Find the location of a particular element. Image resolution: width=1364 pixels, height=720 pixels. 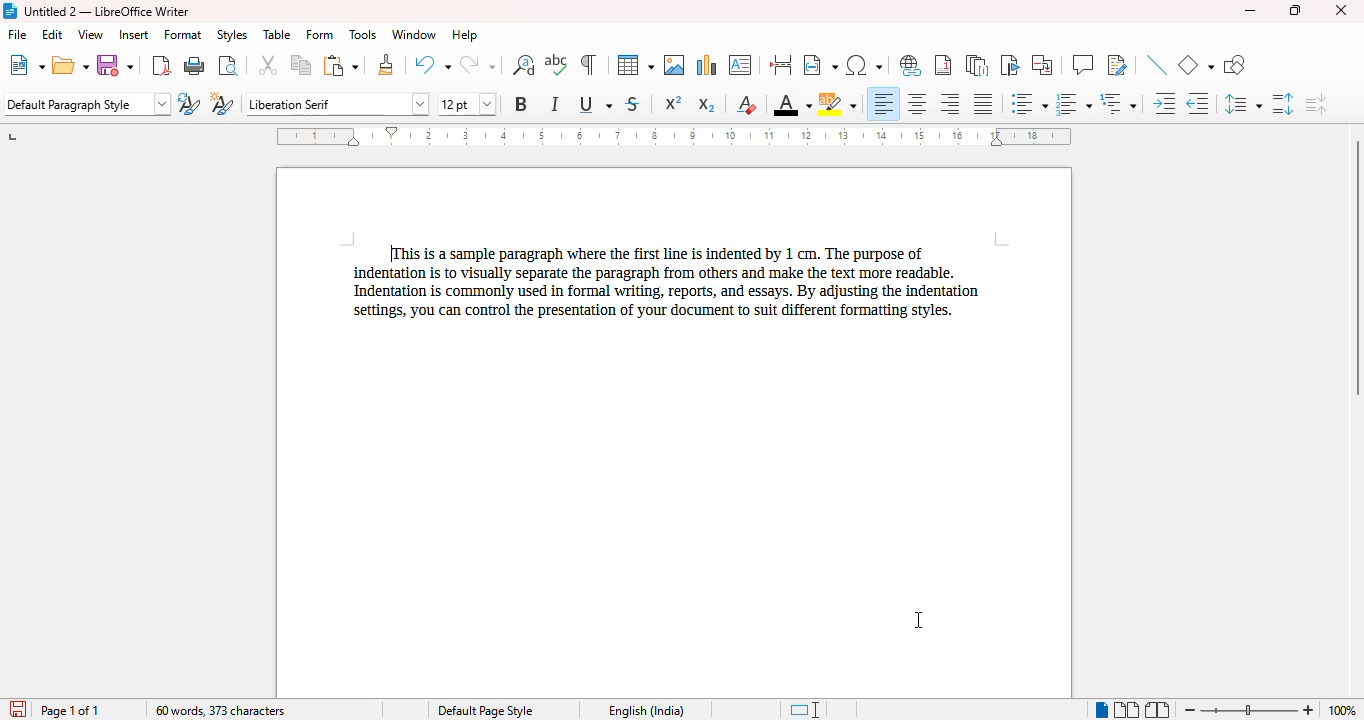

align center is located at coordinates (917, 103).